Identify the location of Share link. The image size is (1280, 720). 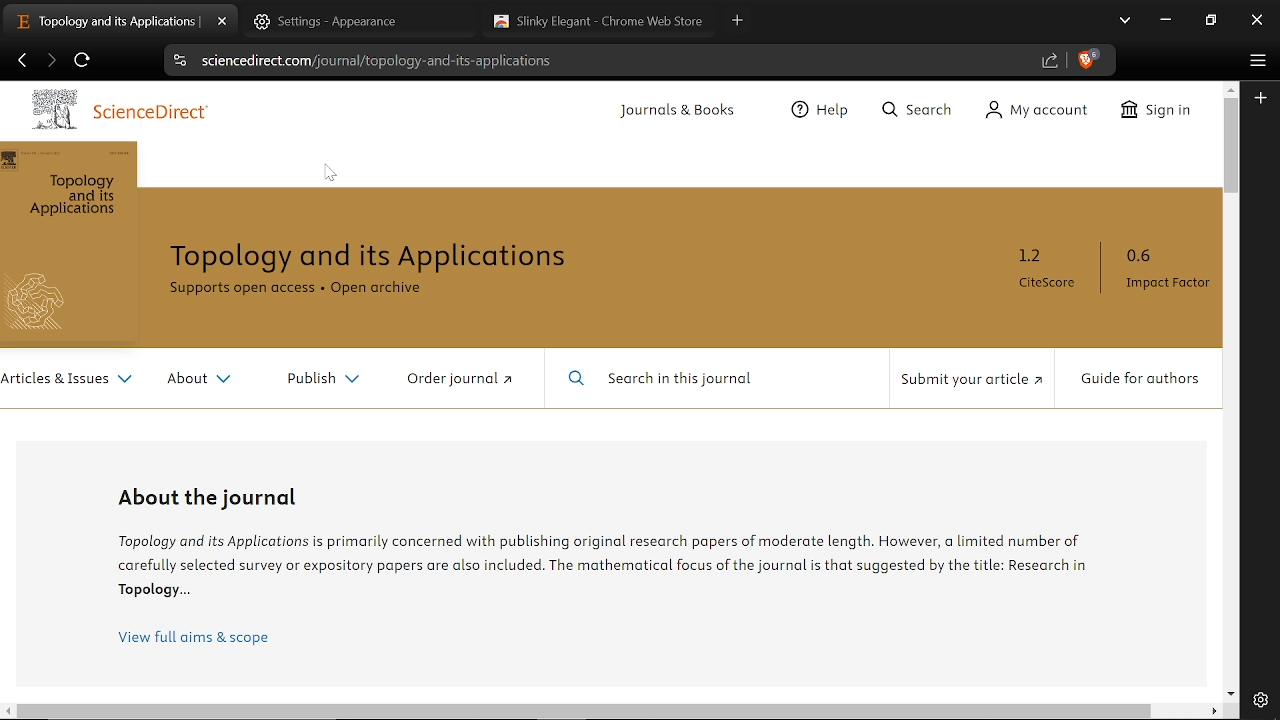
(1050, 62).